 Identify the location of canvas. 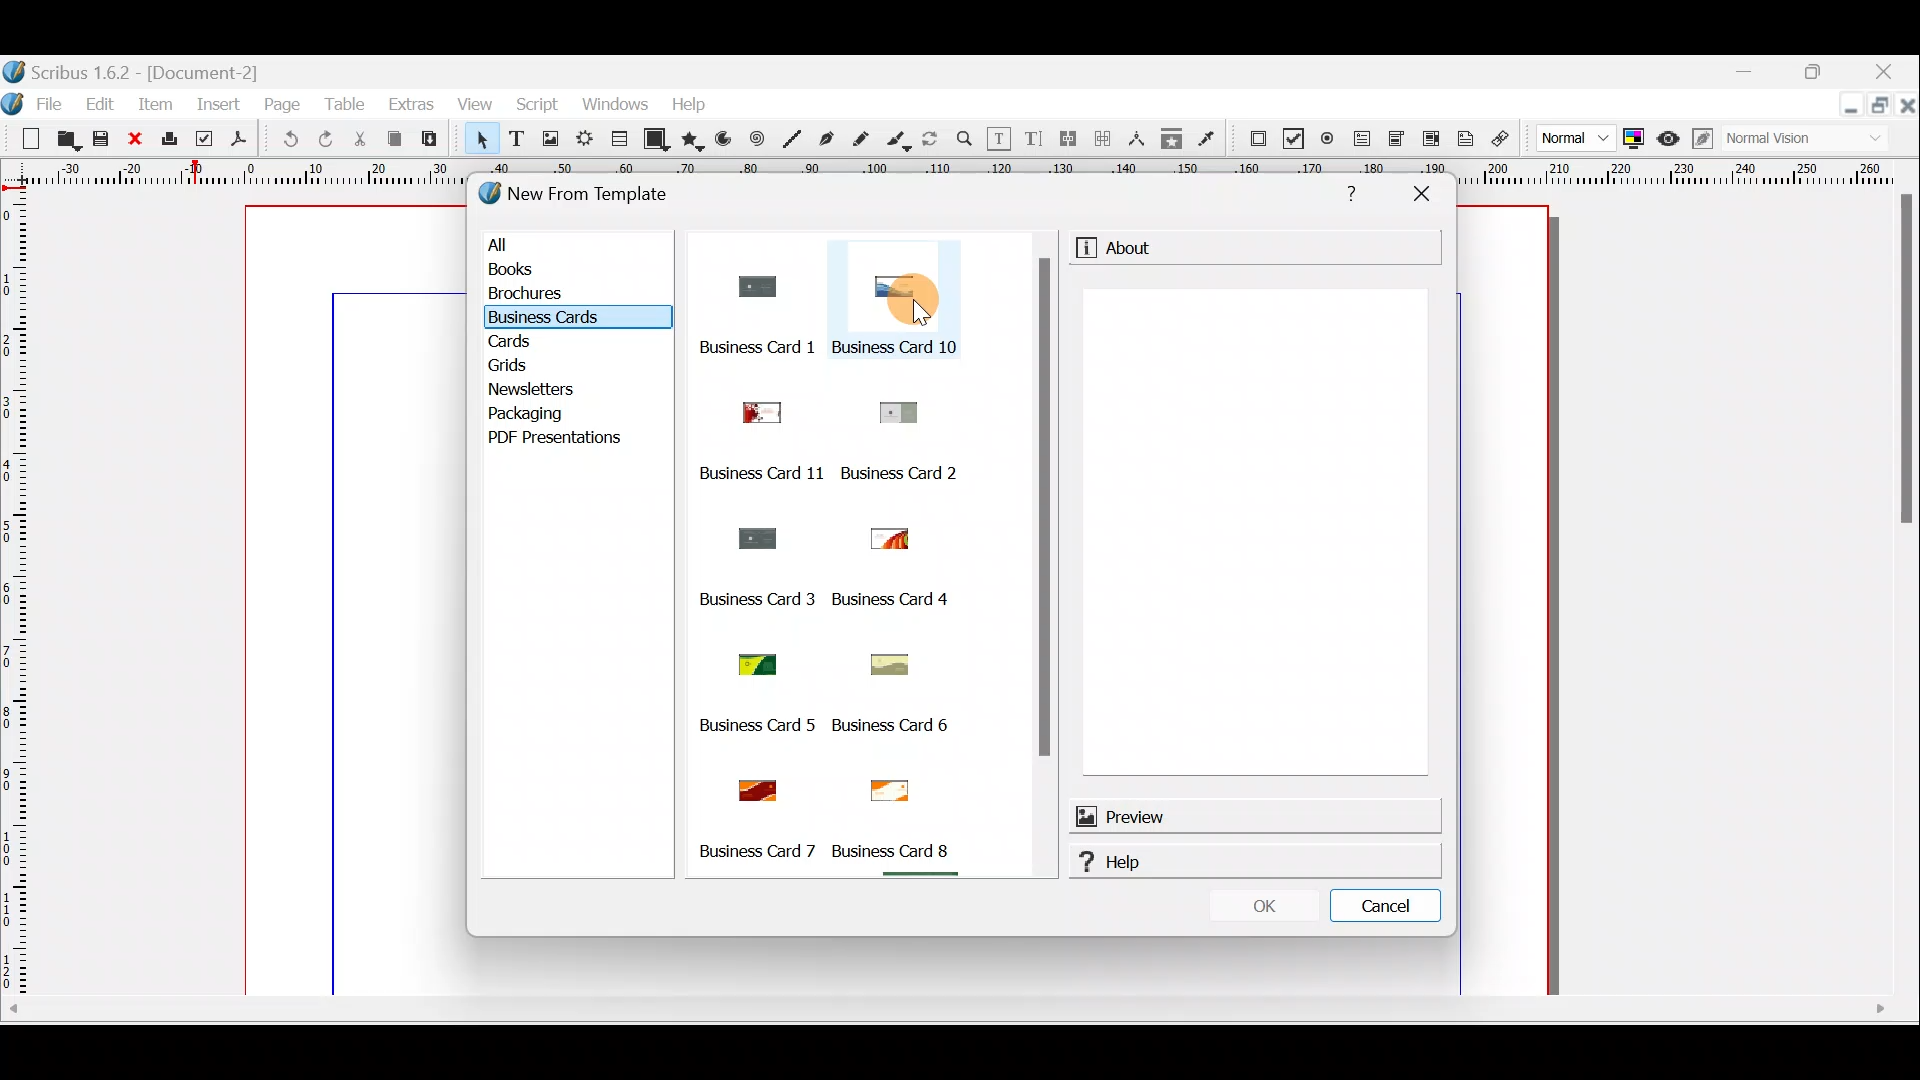
(1507, 601).